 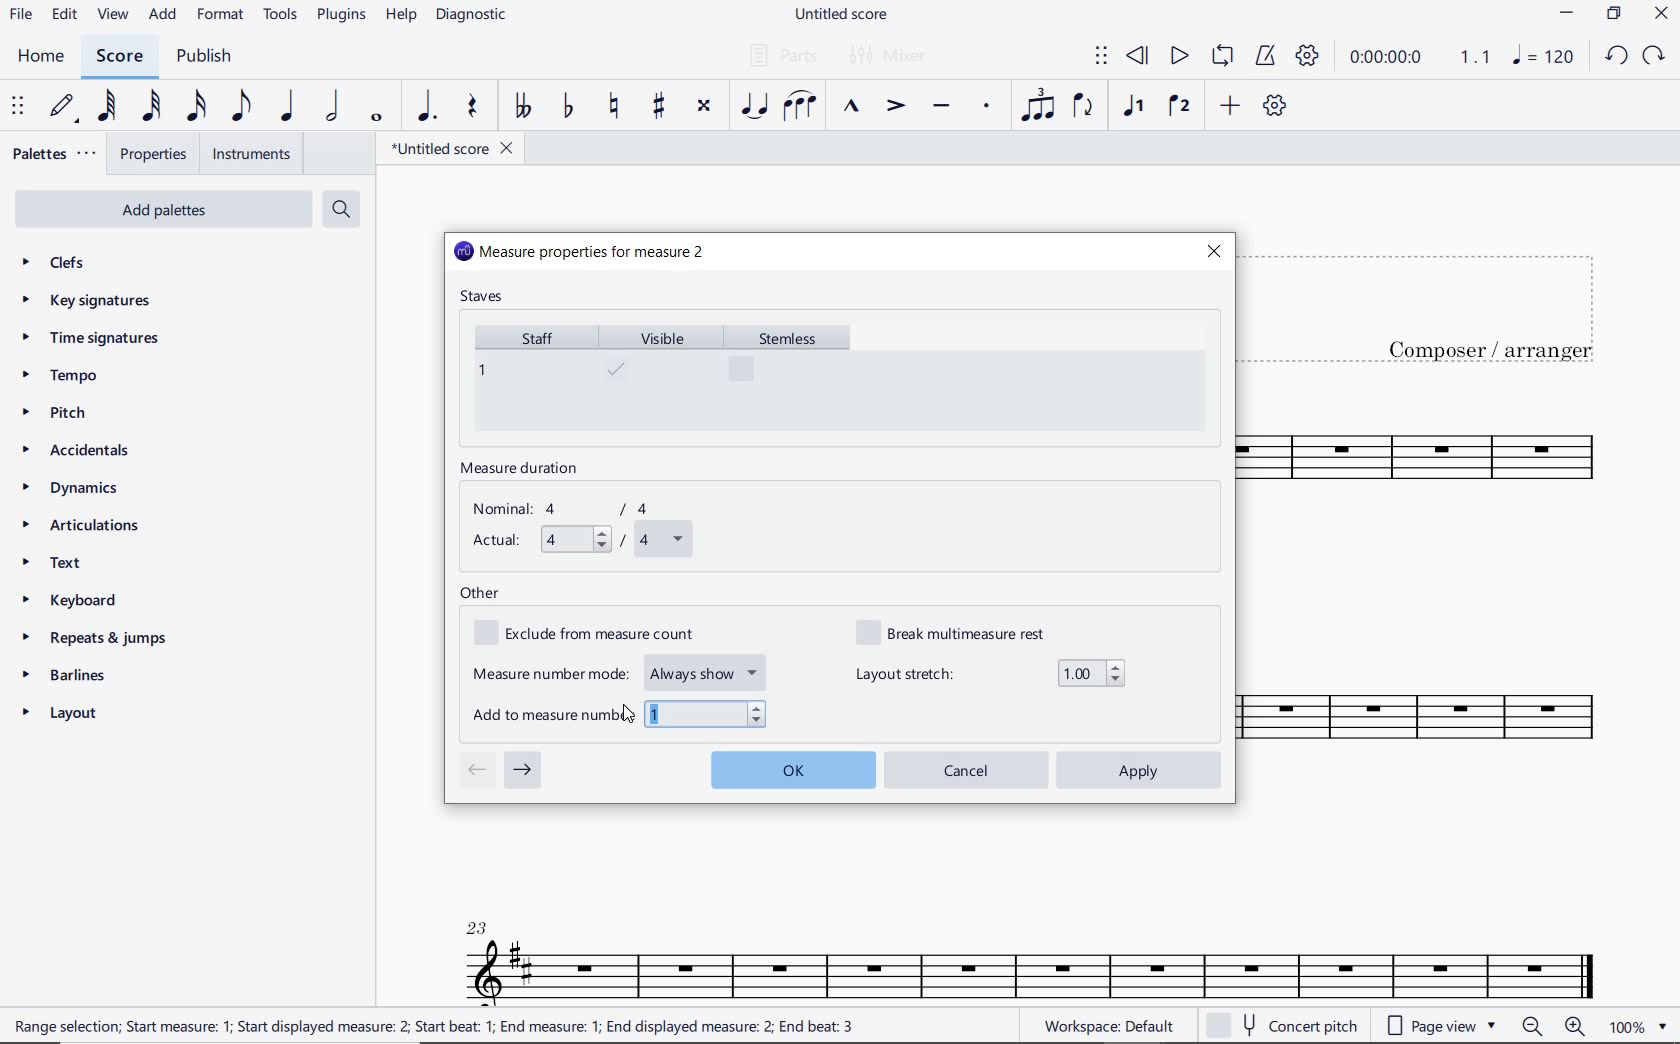 What do you see at coordinates (526, 470) in the screenshot?
I see `measure duration` at bounding box center [526, 470].